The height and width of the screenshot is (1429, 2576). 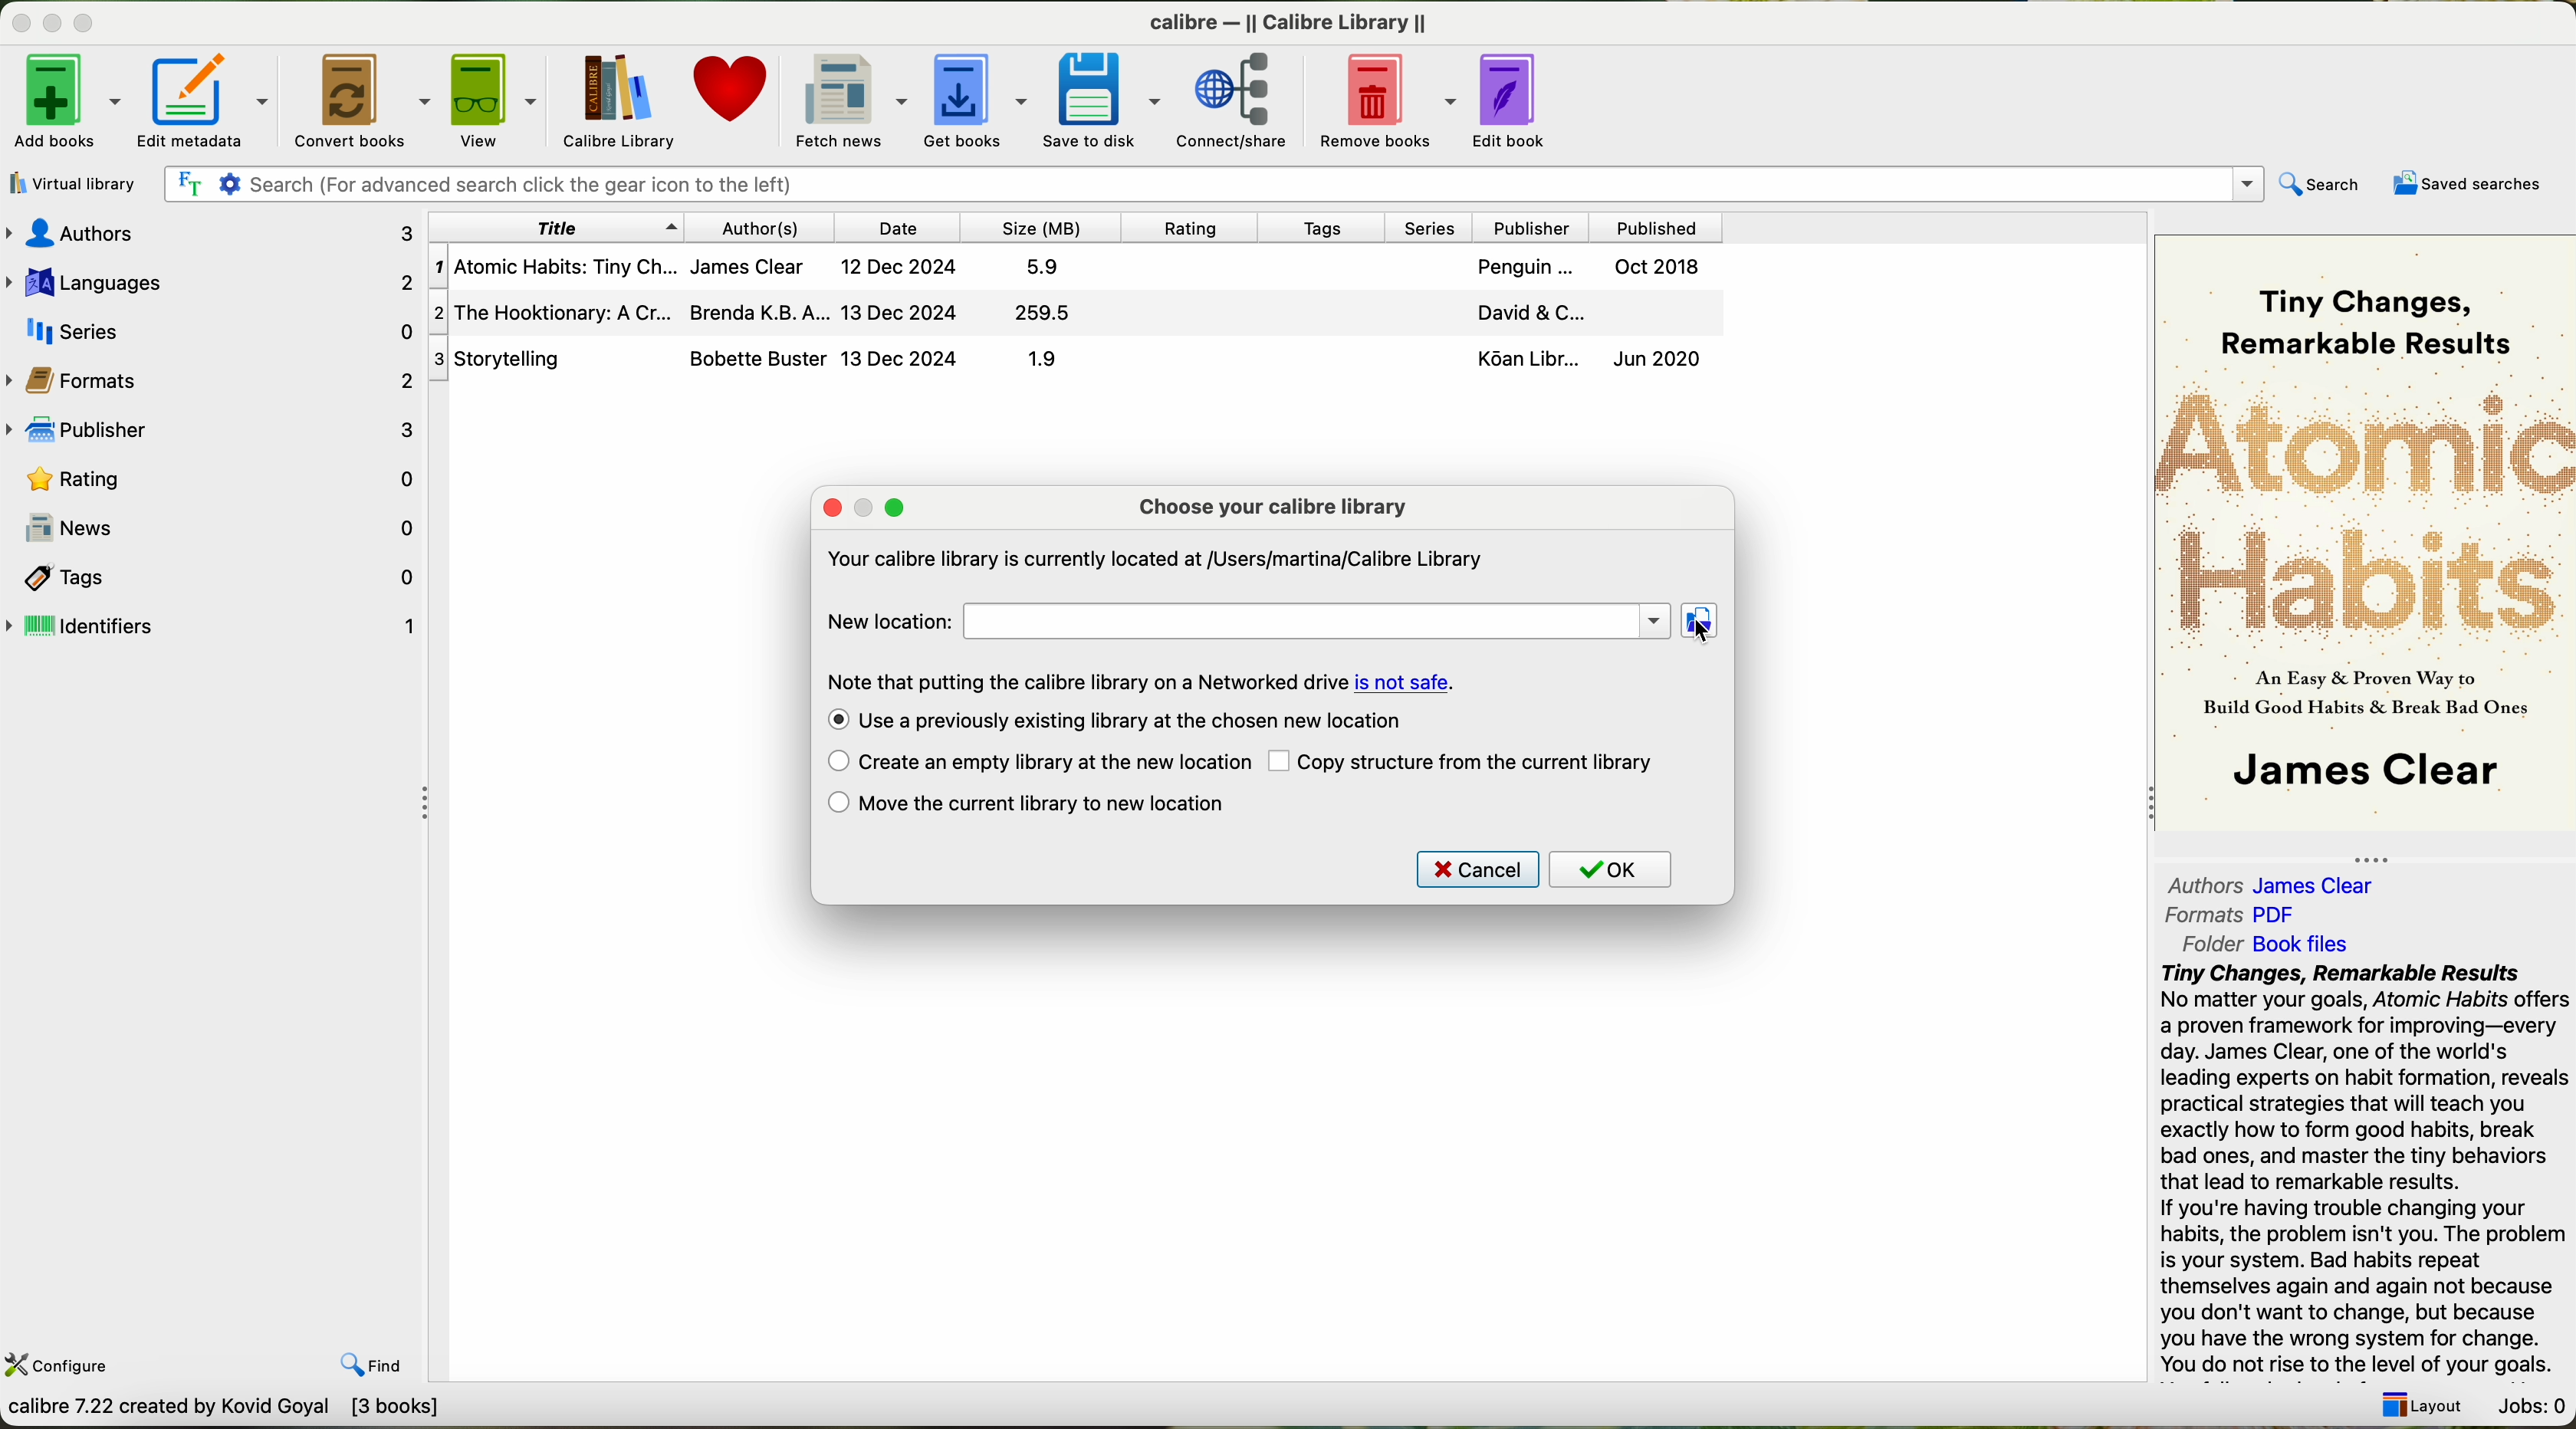 What do you see at coordinates (1086, 681) in the screenshot?
I see `note that putting the calibre library on a Networked drive` at bounding box center [1086, 681].